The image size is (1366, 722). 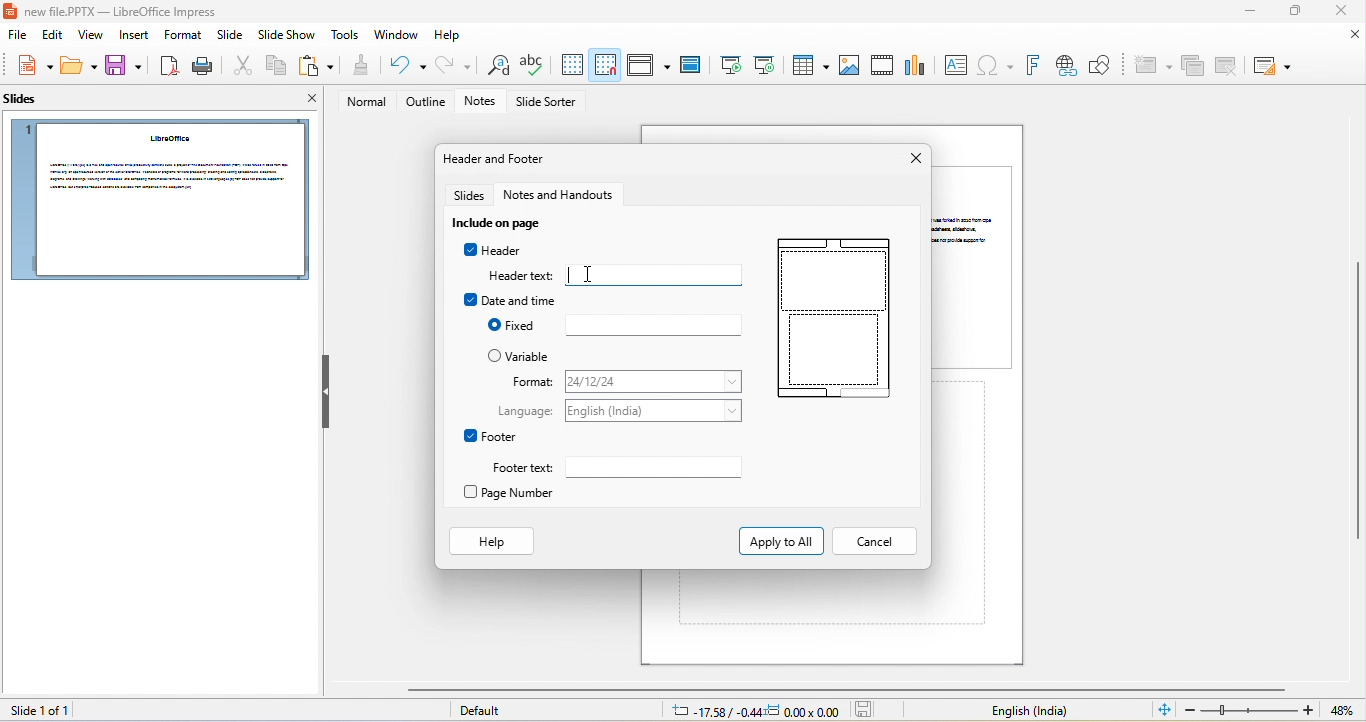 I want to click on slide 1, so click(x=158, y=200).